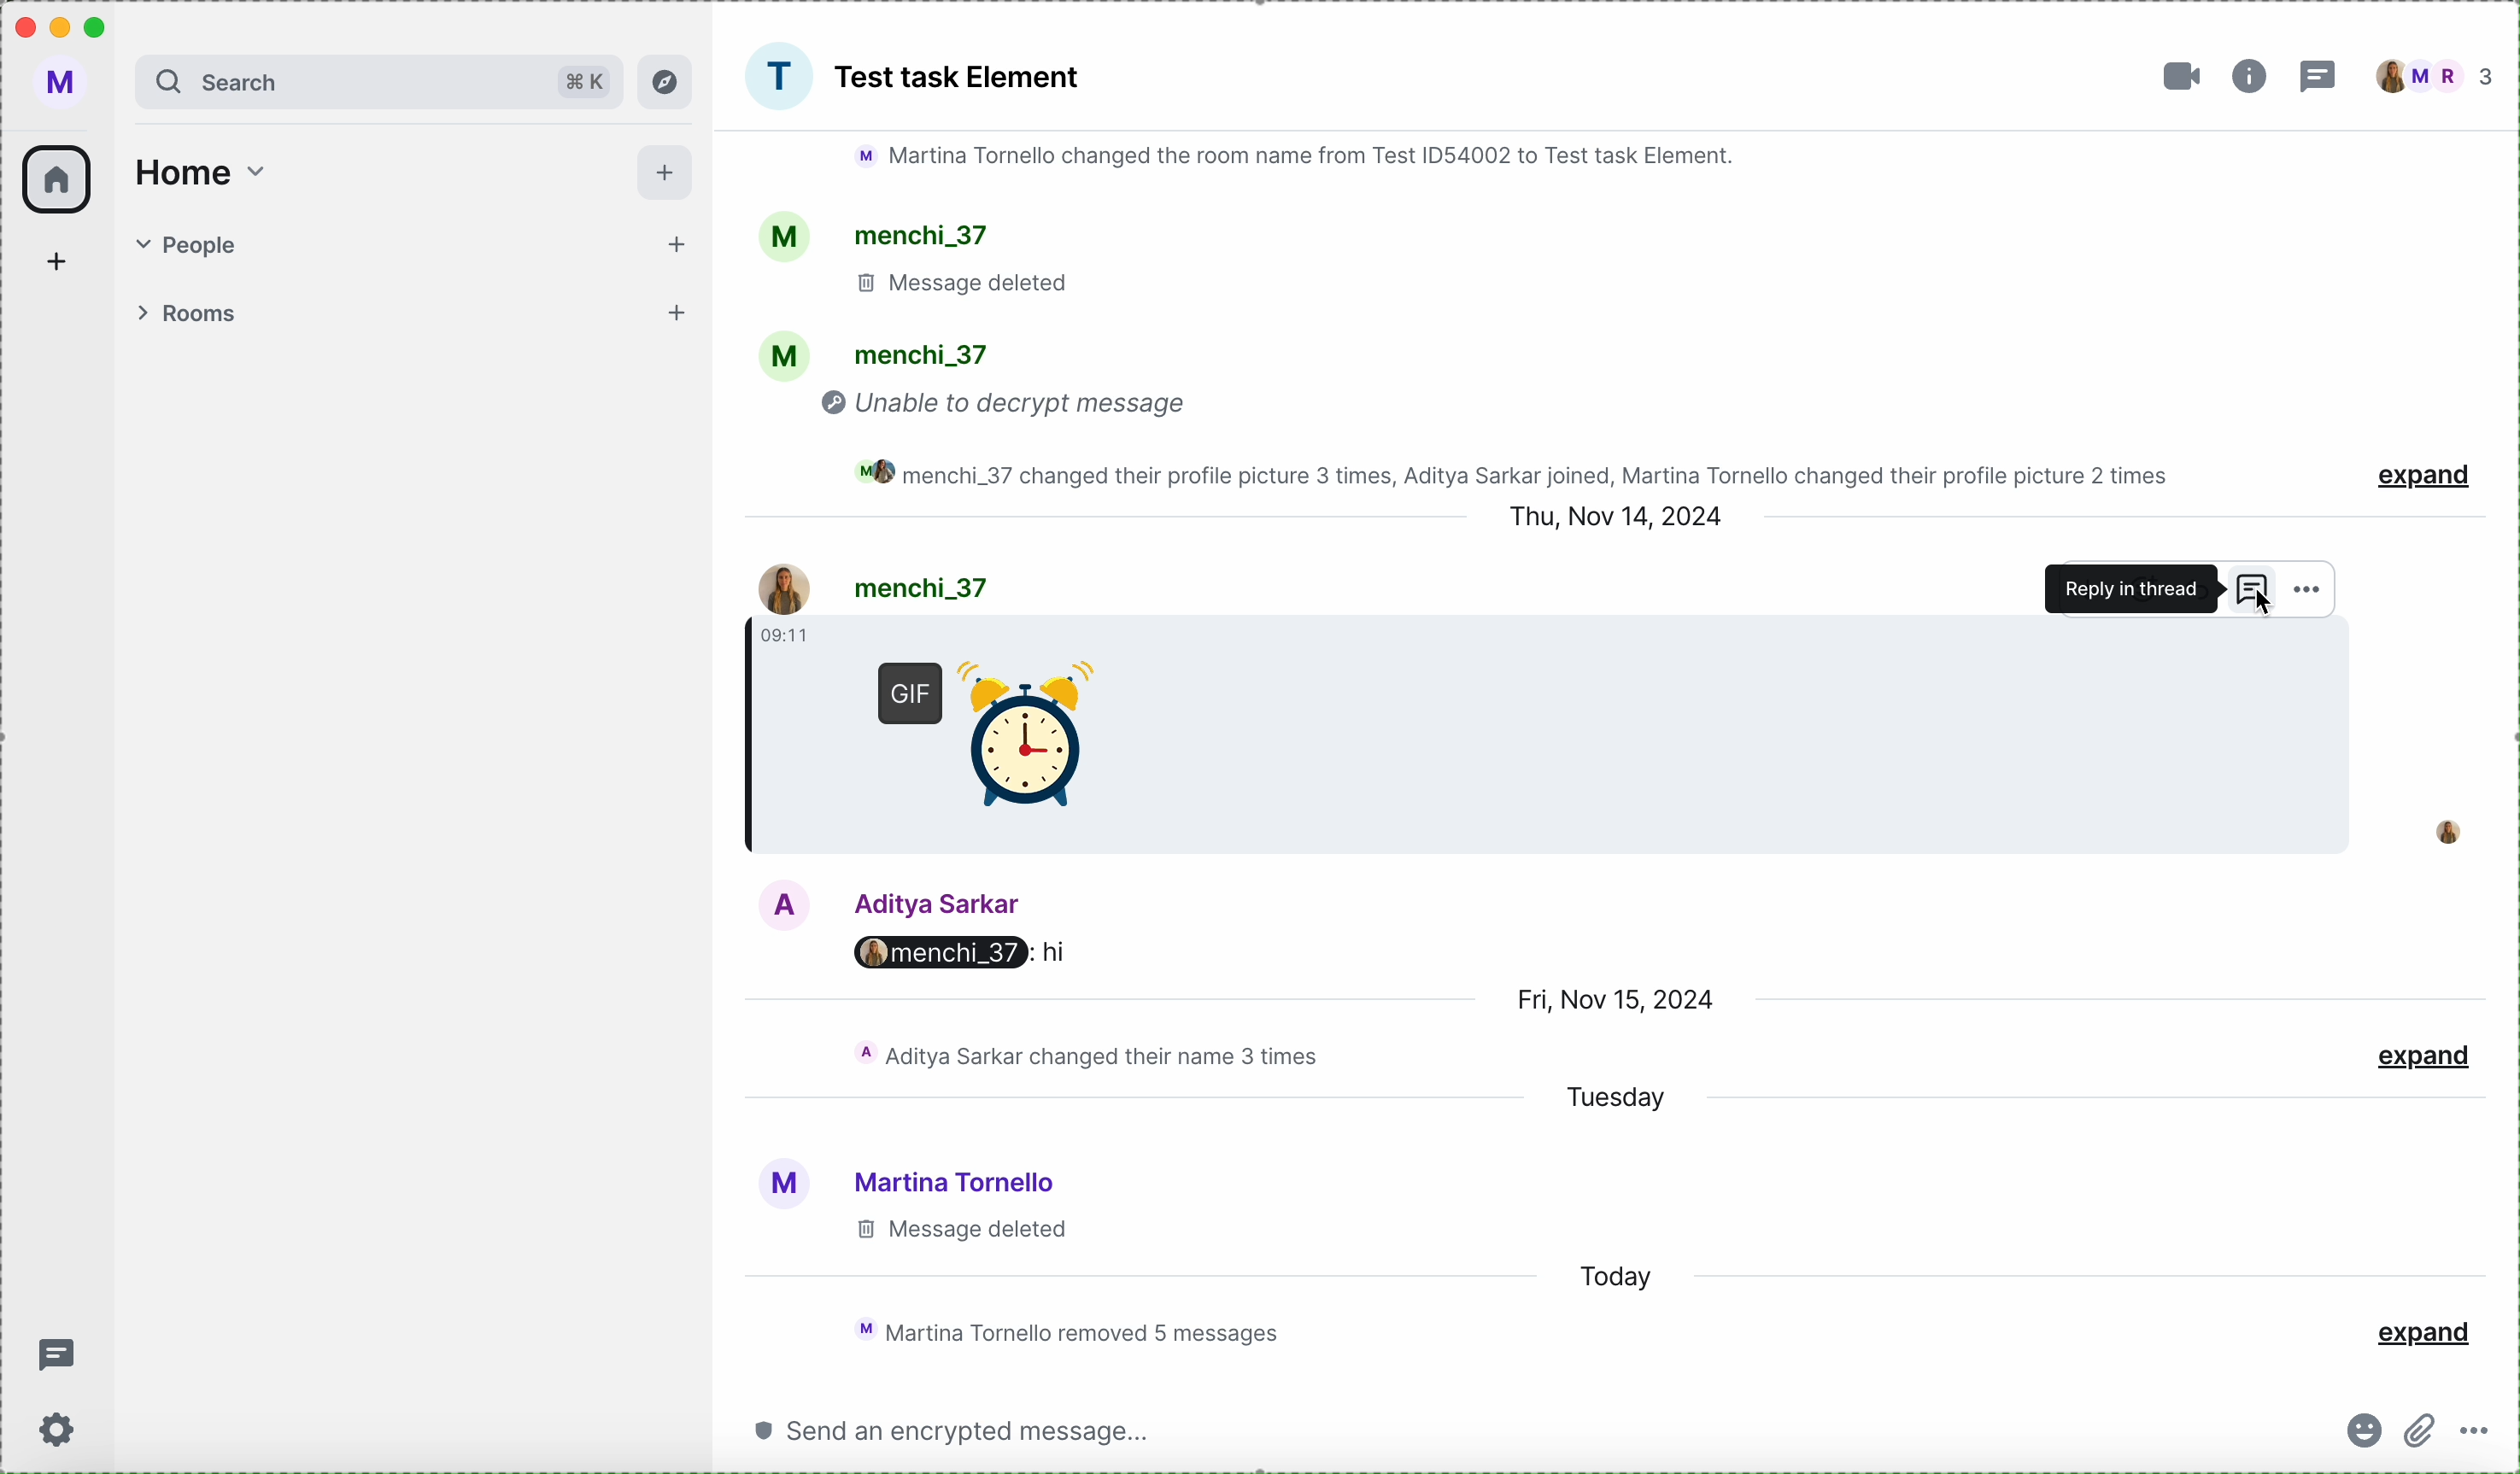  I want to click on user, so click(874, 588).